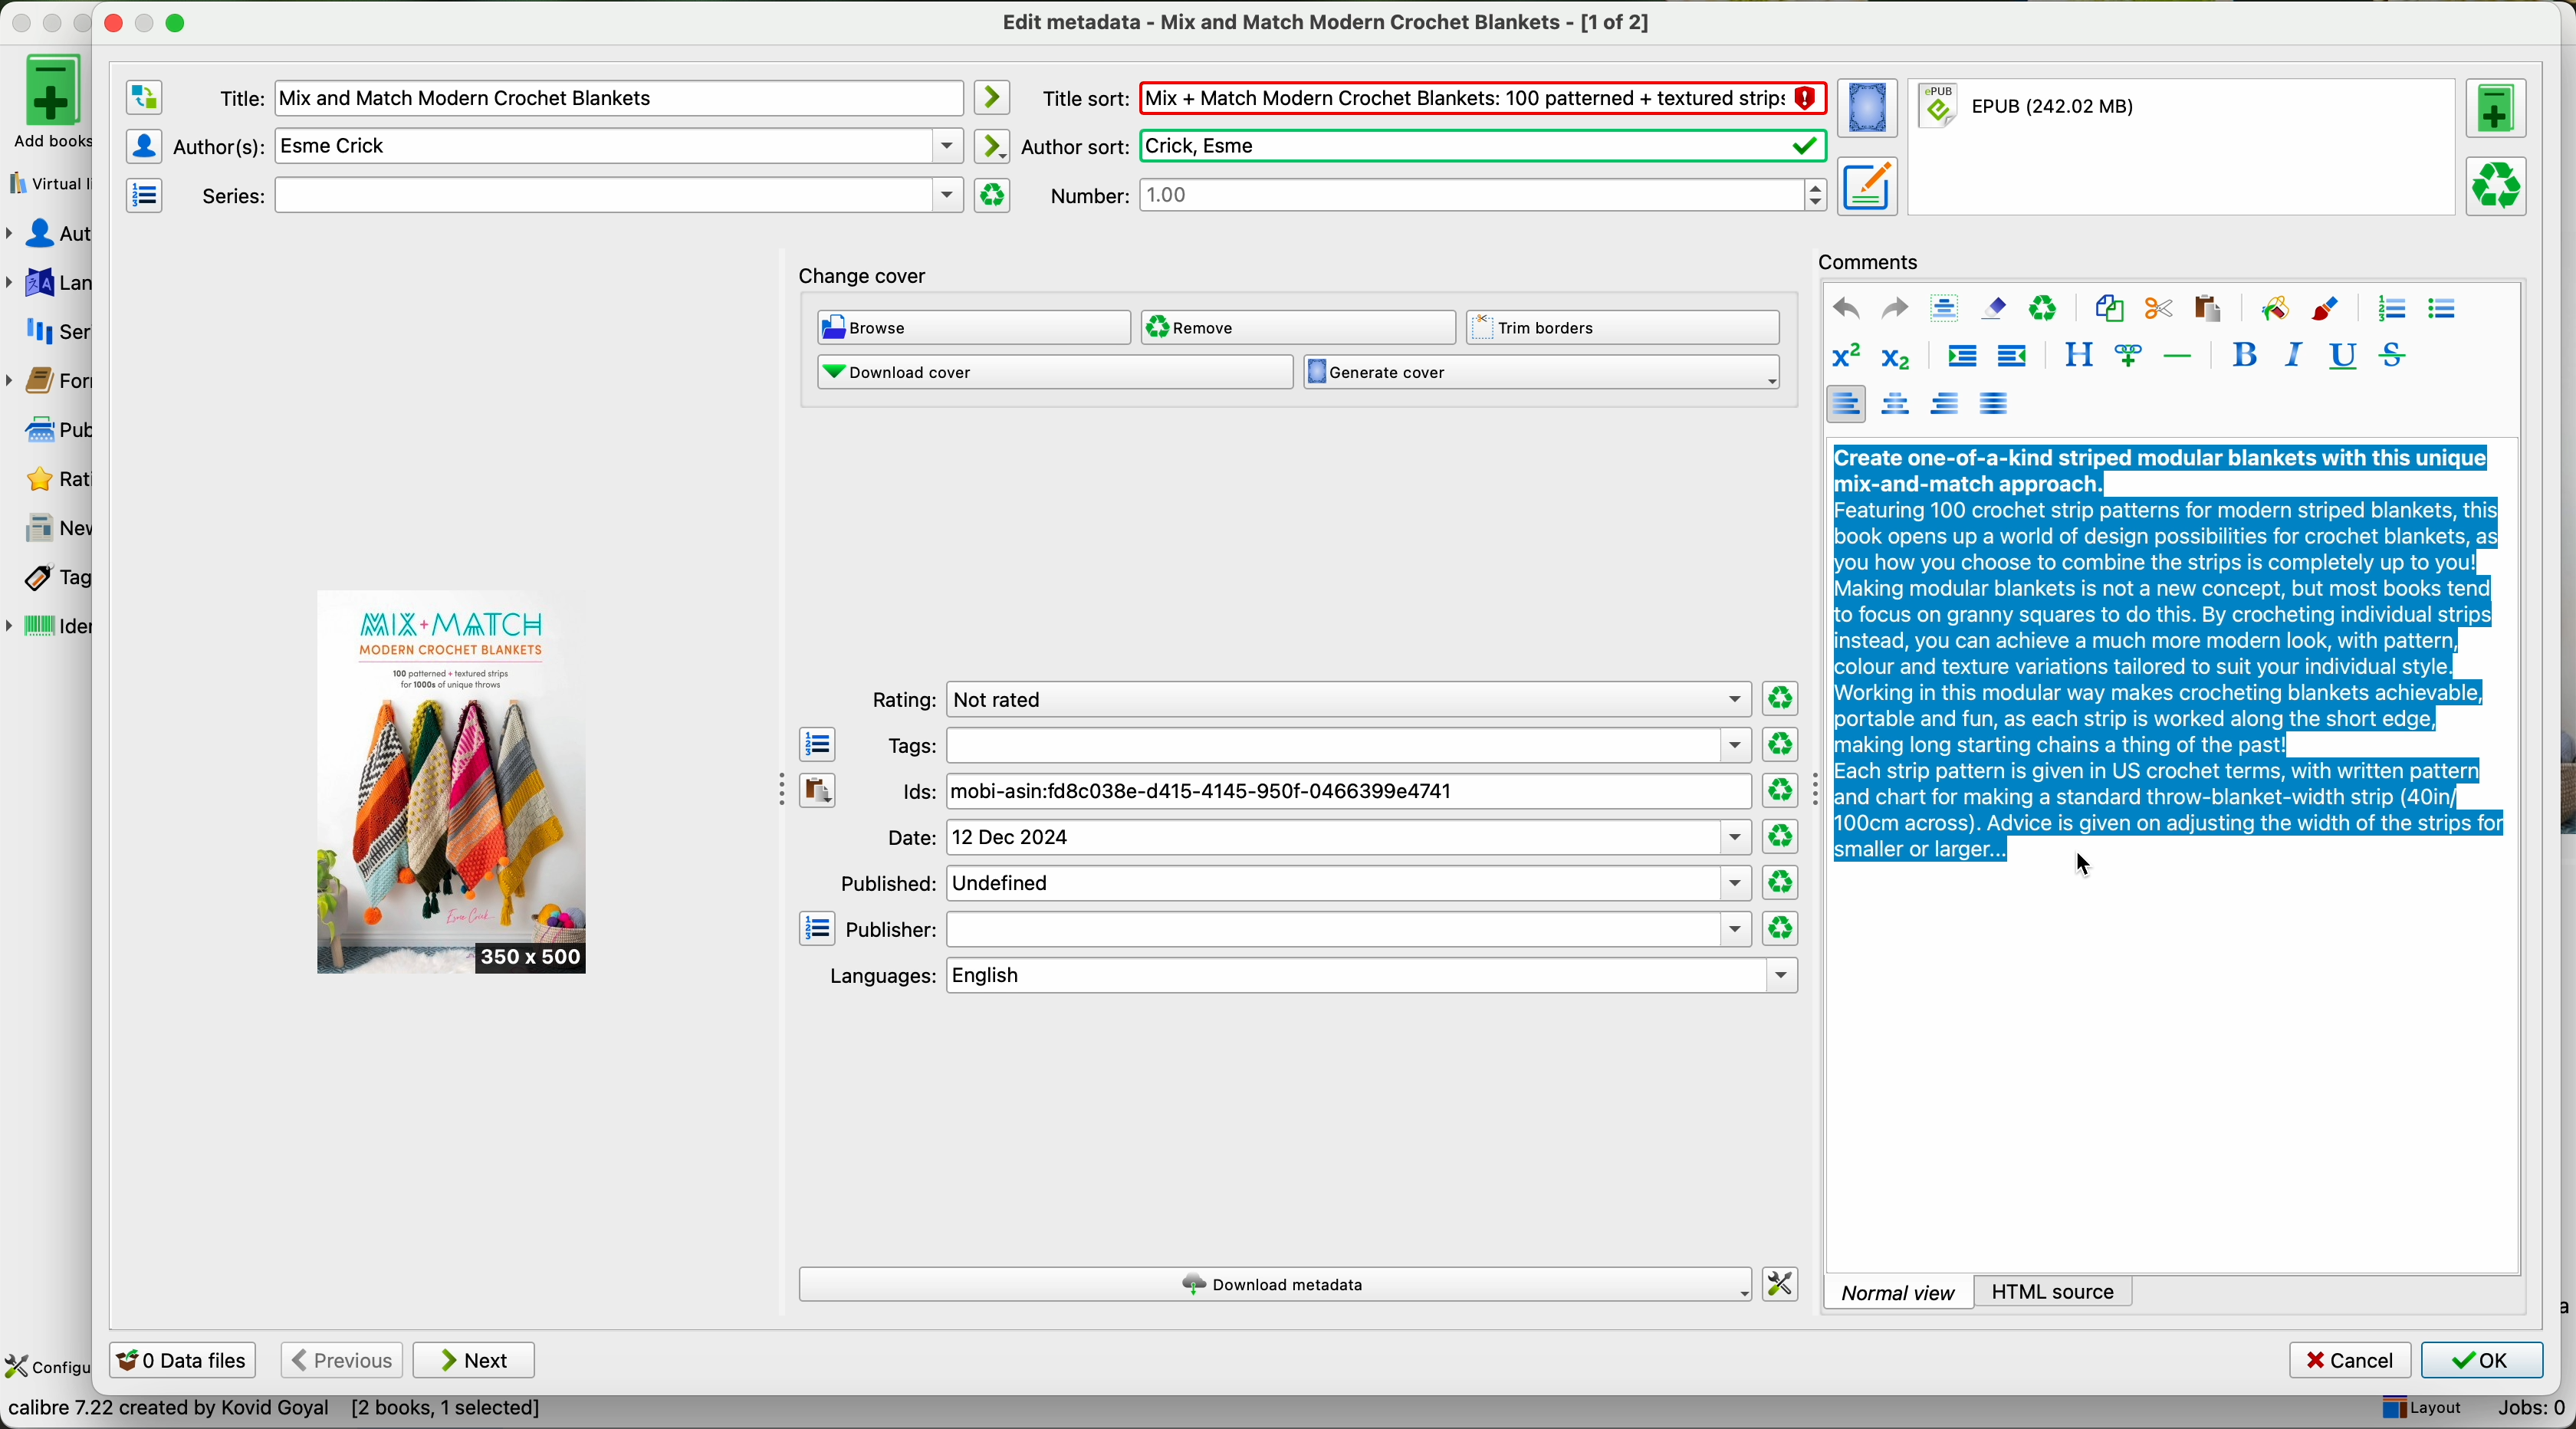 This screenshot has width=2576, height=1429. Describe the element at coordinates (2289, 354) in the screenshot. I see `italic` at that location.